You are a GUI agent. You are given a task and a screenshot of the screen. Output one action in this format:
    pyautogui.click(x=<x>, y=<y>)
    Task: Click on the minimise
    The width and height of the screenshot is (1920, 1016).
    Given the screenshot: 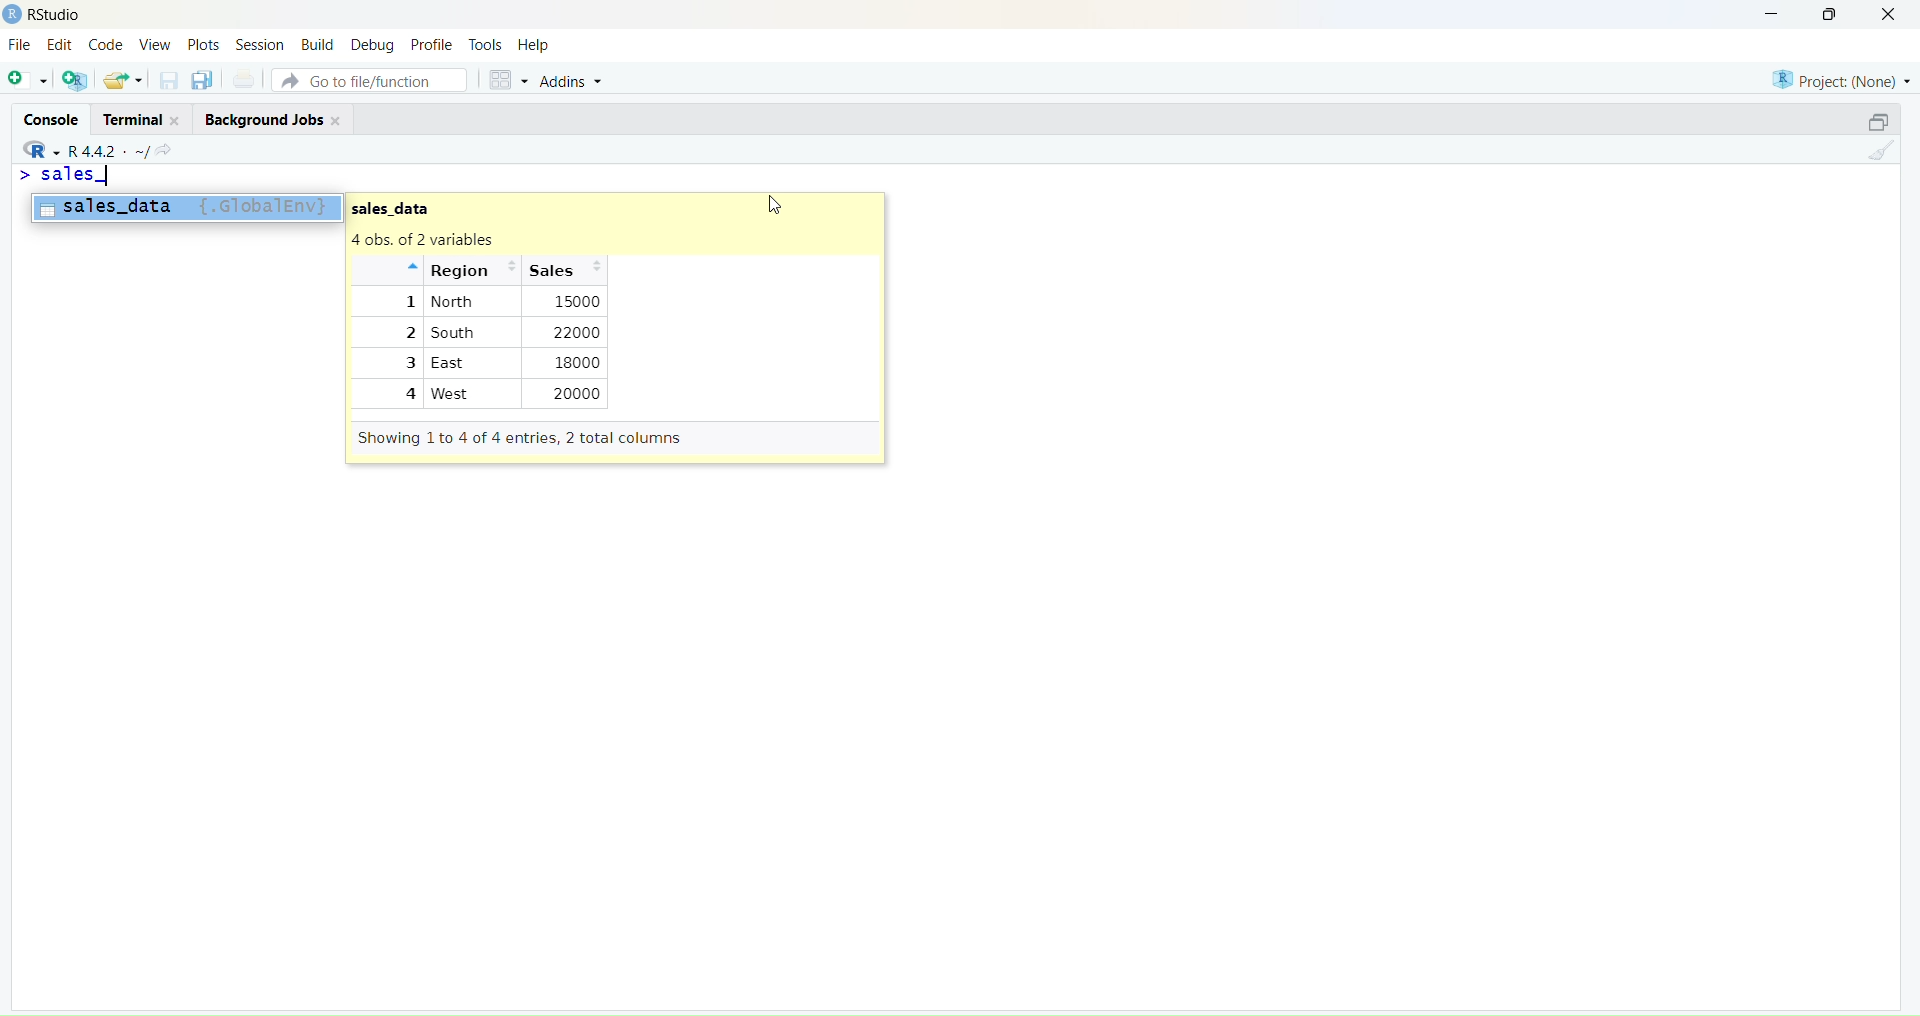 What is the action you would take?
    pyautogui.click(x=1759, y=12)
    